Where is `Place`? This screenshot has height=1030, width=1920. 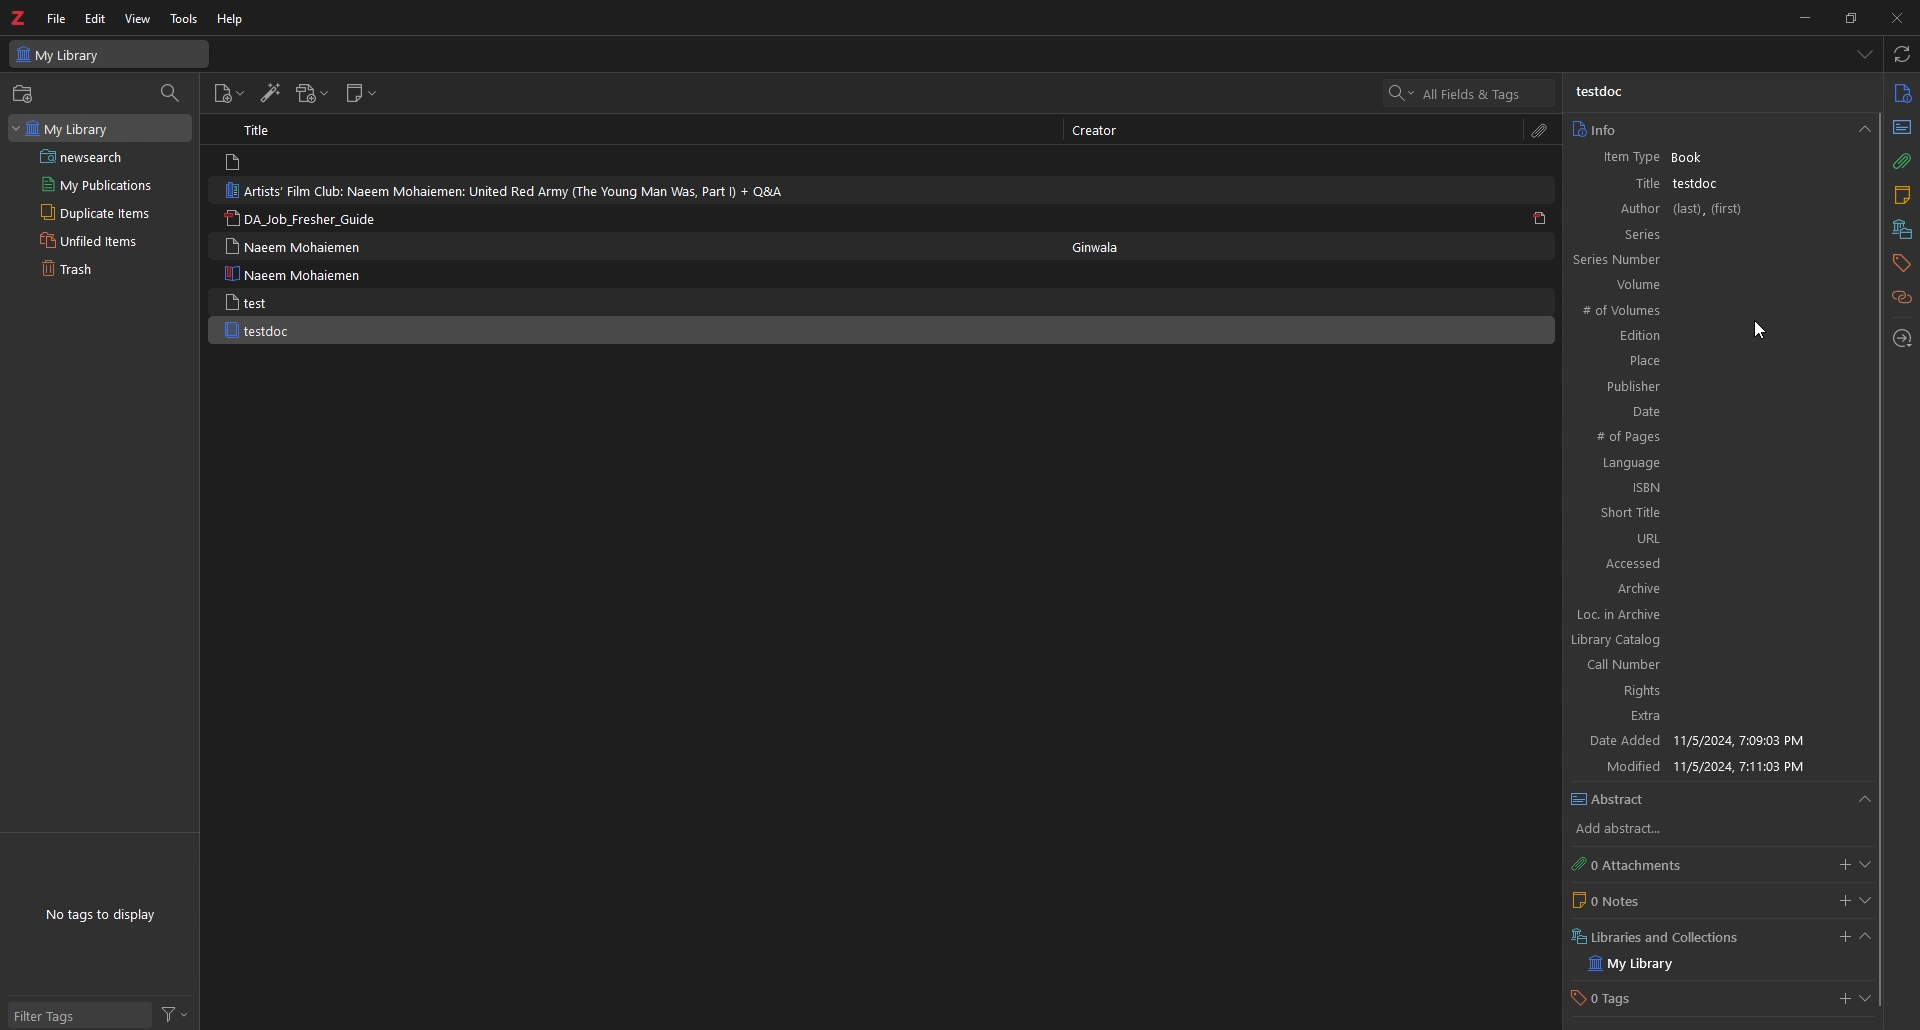
Place is located at coordinates (1722, 361).